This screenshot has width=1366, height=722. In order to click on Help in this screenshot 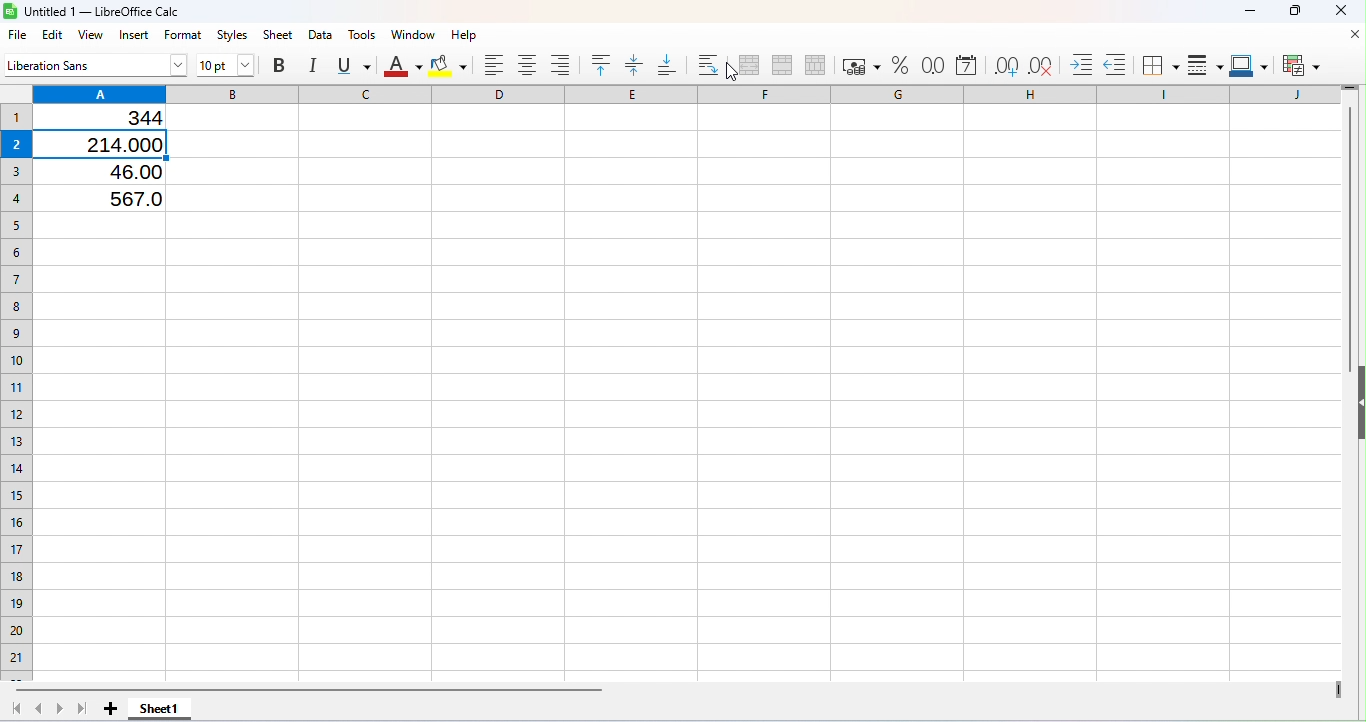, I will do `click(461, 33)`.